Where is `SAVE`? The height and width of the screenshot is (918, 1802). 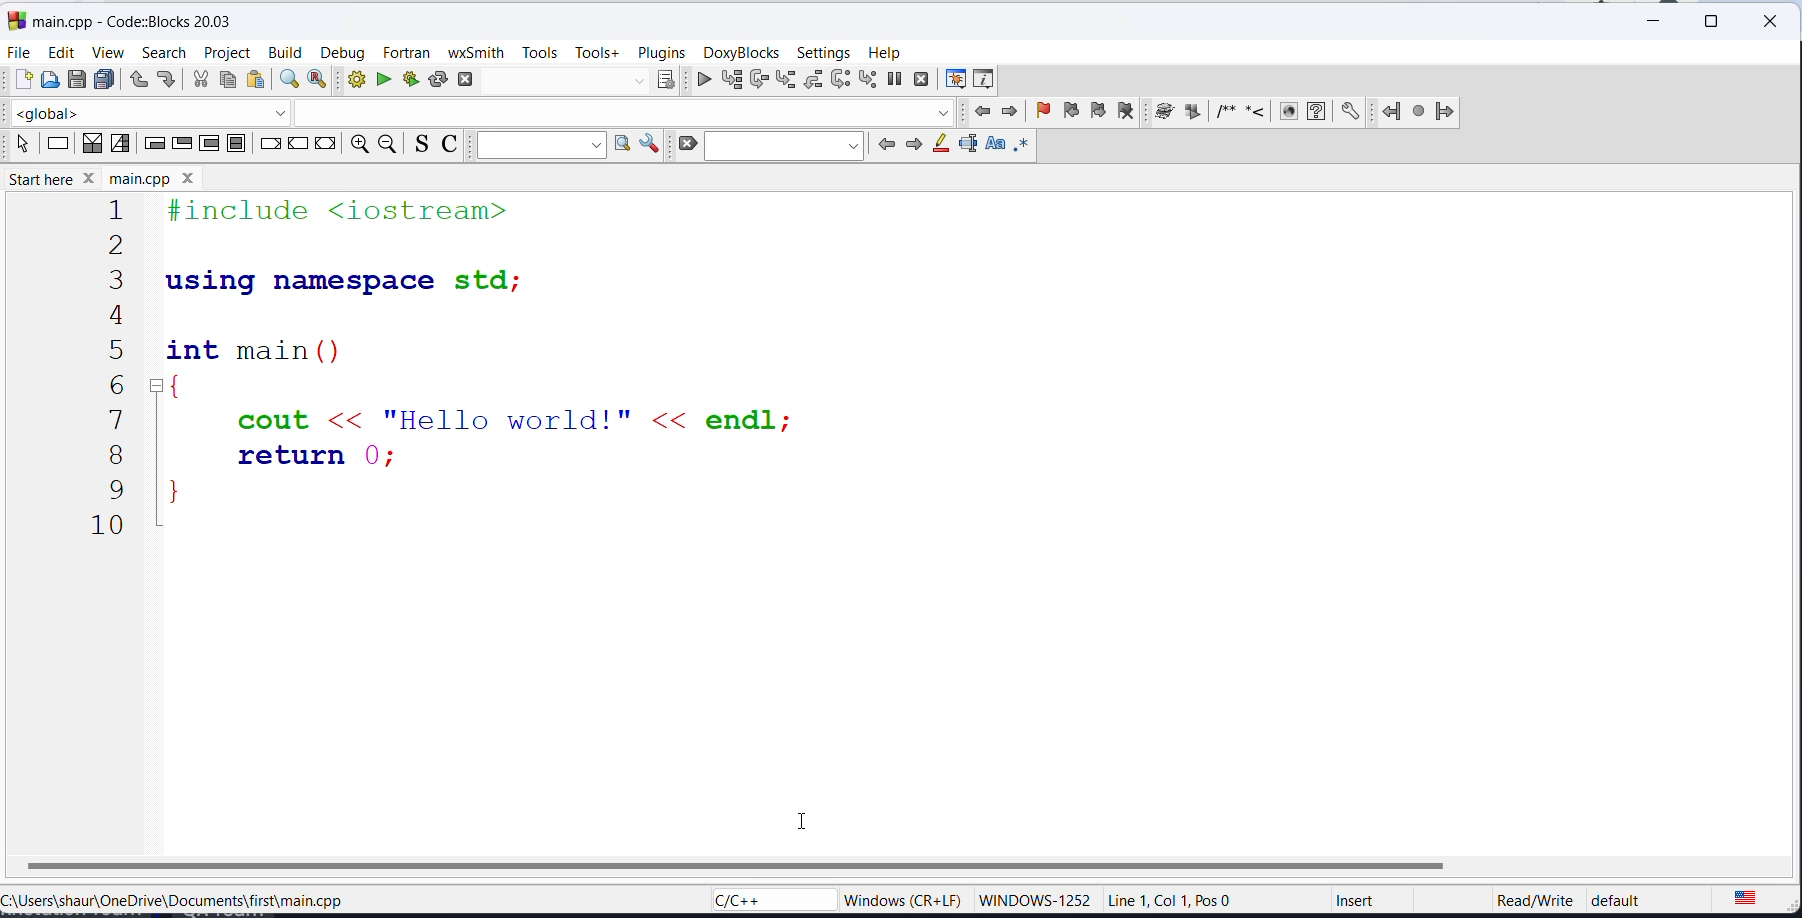 SAVE is located at coordinates (76, 81).